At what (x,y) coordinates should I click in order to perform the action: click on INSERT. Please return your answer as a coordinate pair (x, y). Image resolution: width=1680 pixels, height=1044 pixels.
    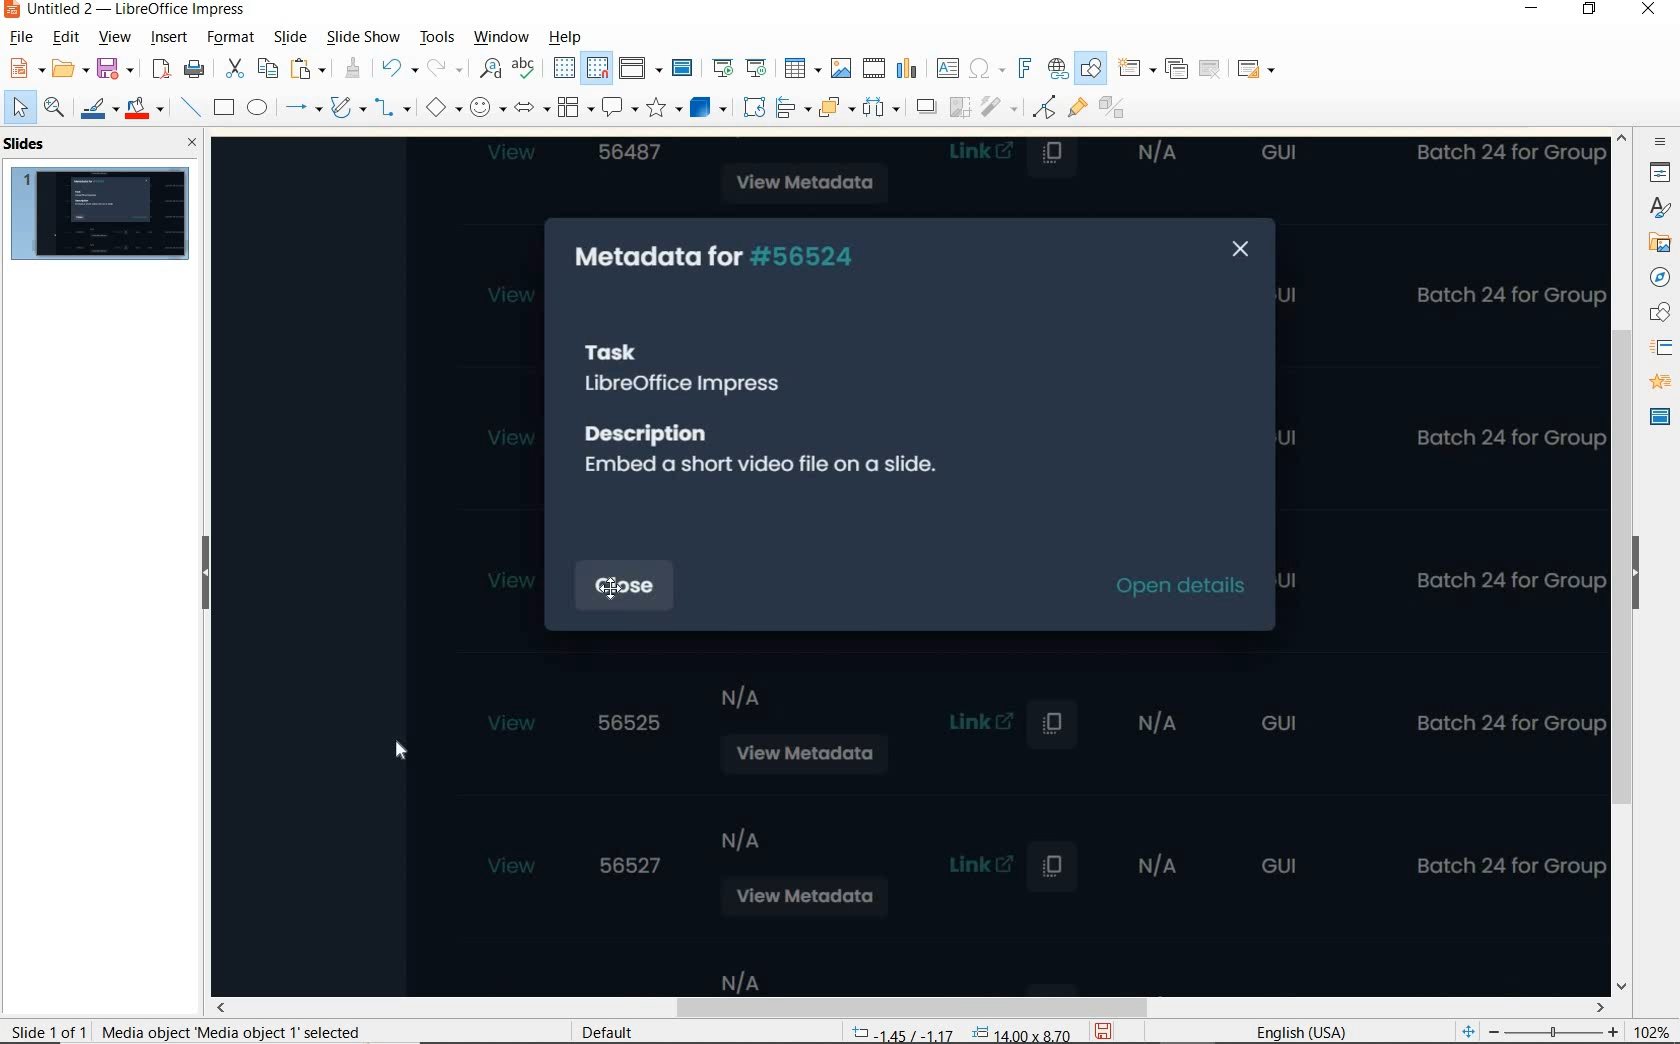
    Looking at the image, I should click on (166, 39).